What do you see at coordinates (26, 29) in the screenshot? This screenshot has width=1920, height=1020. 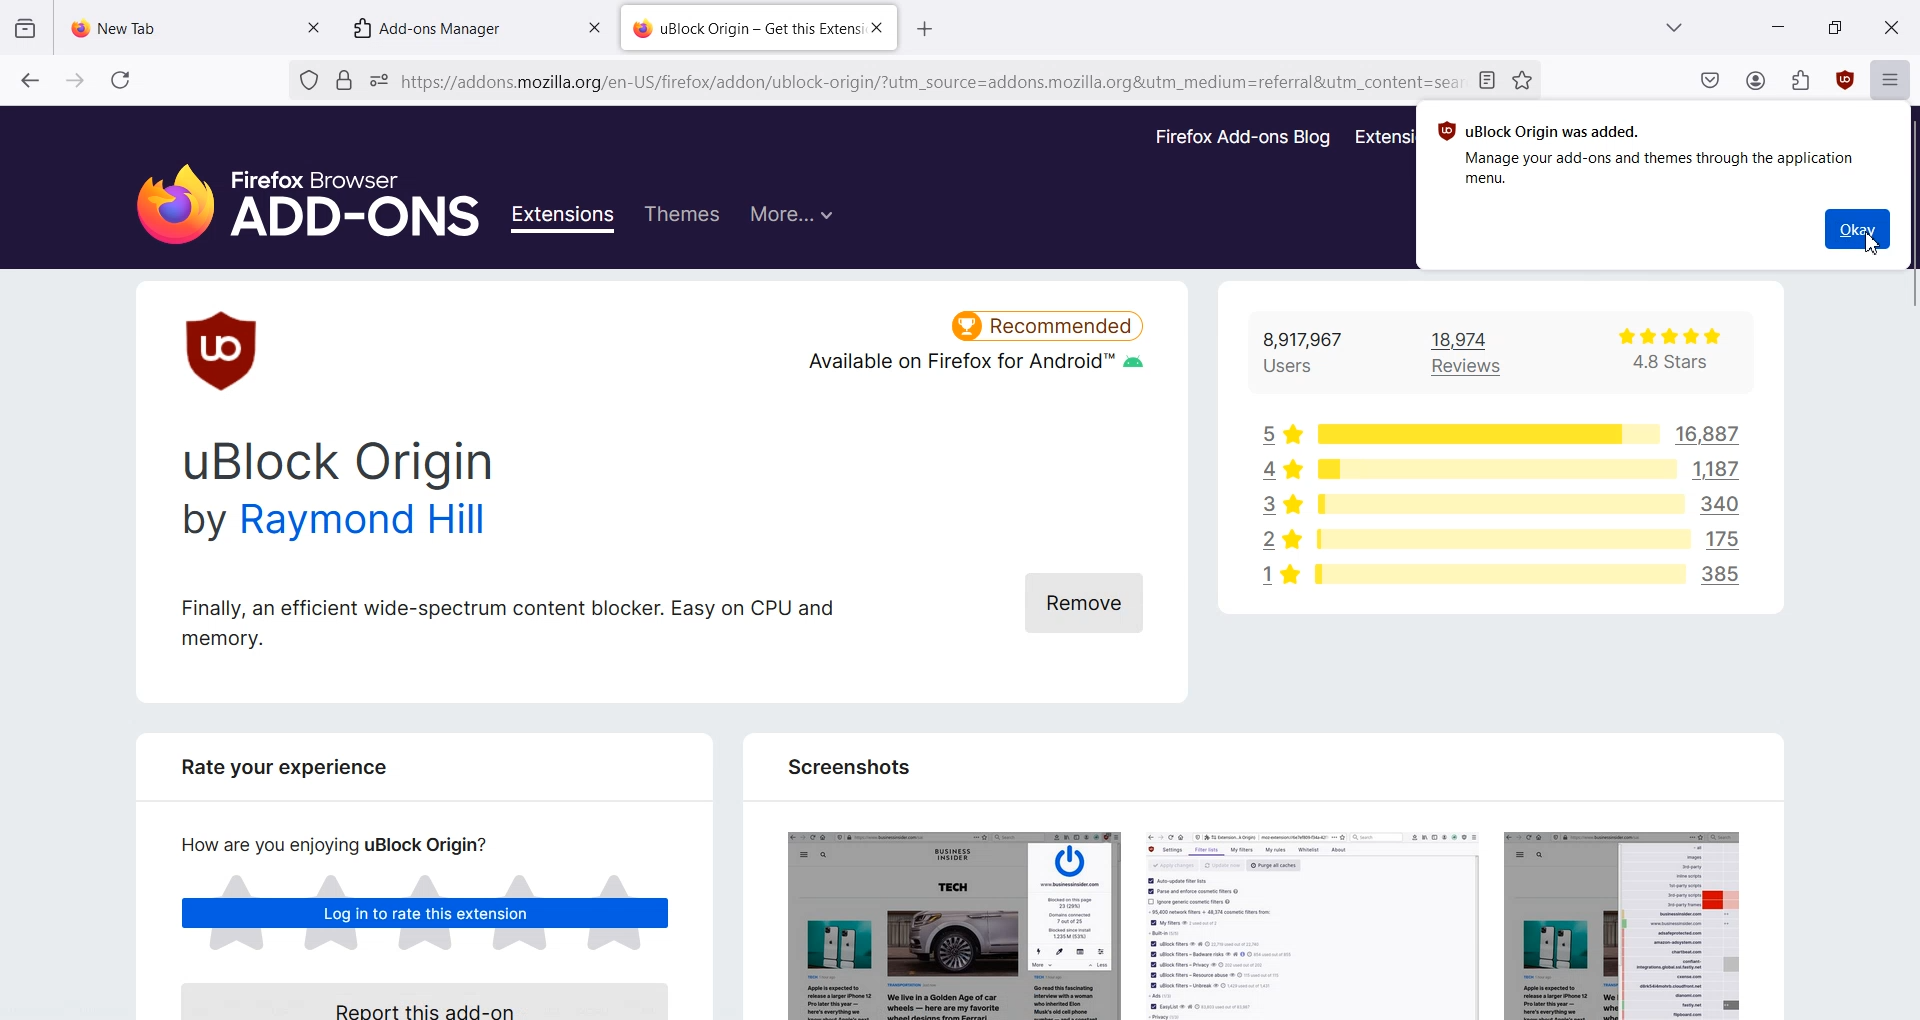 I see `View recent Browsing` at bounding box center [26, 29].